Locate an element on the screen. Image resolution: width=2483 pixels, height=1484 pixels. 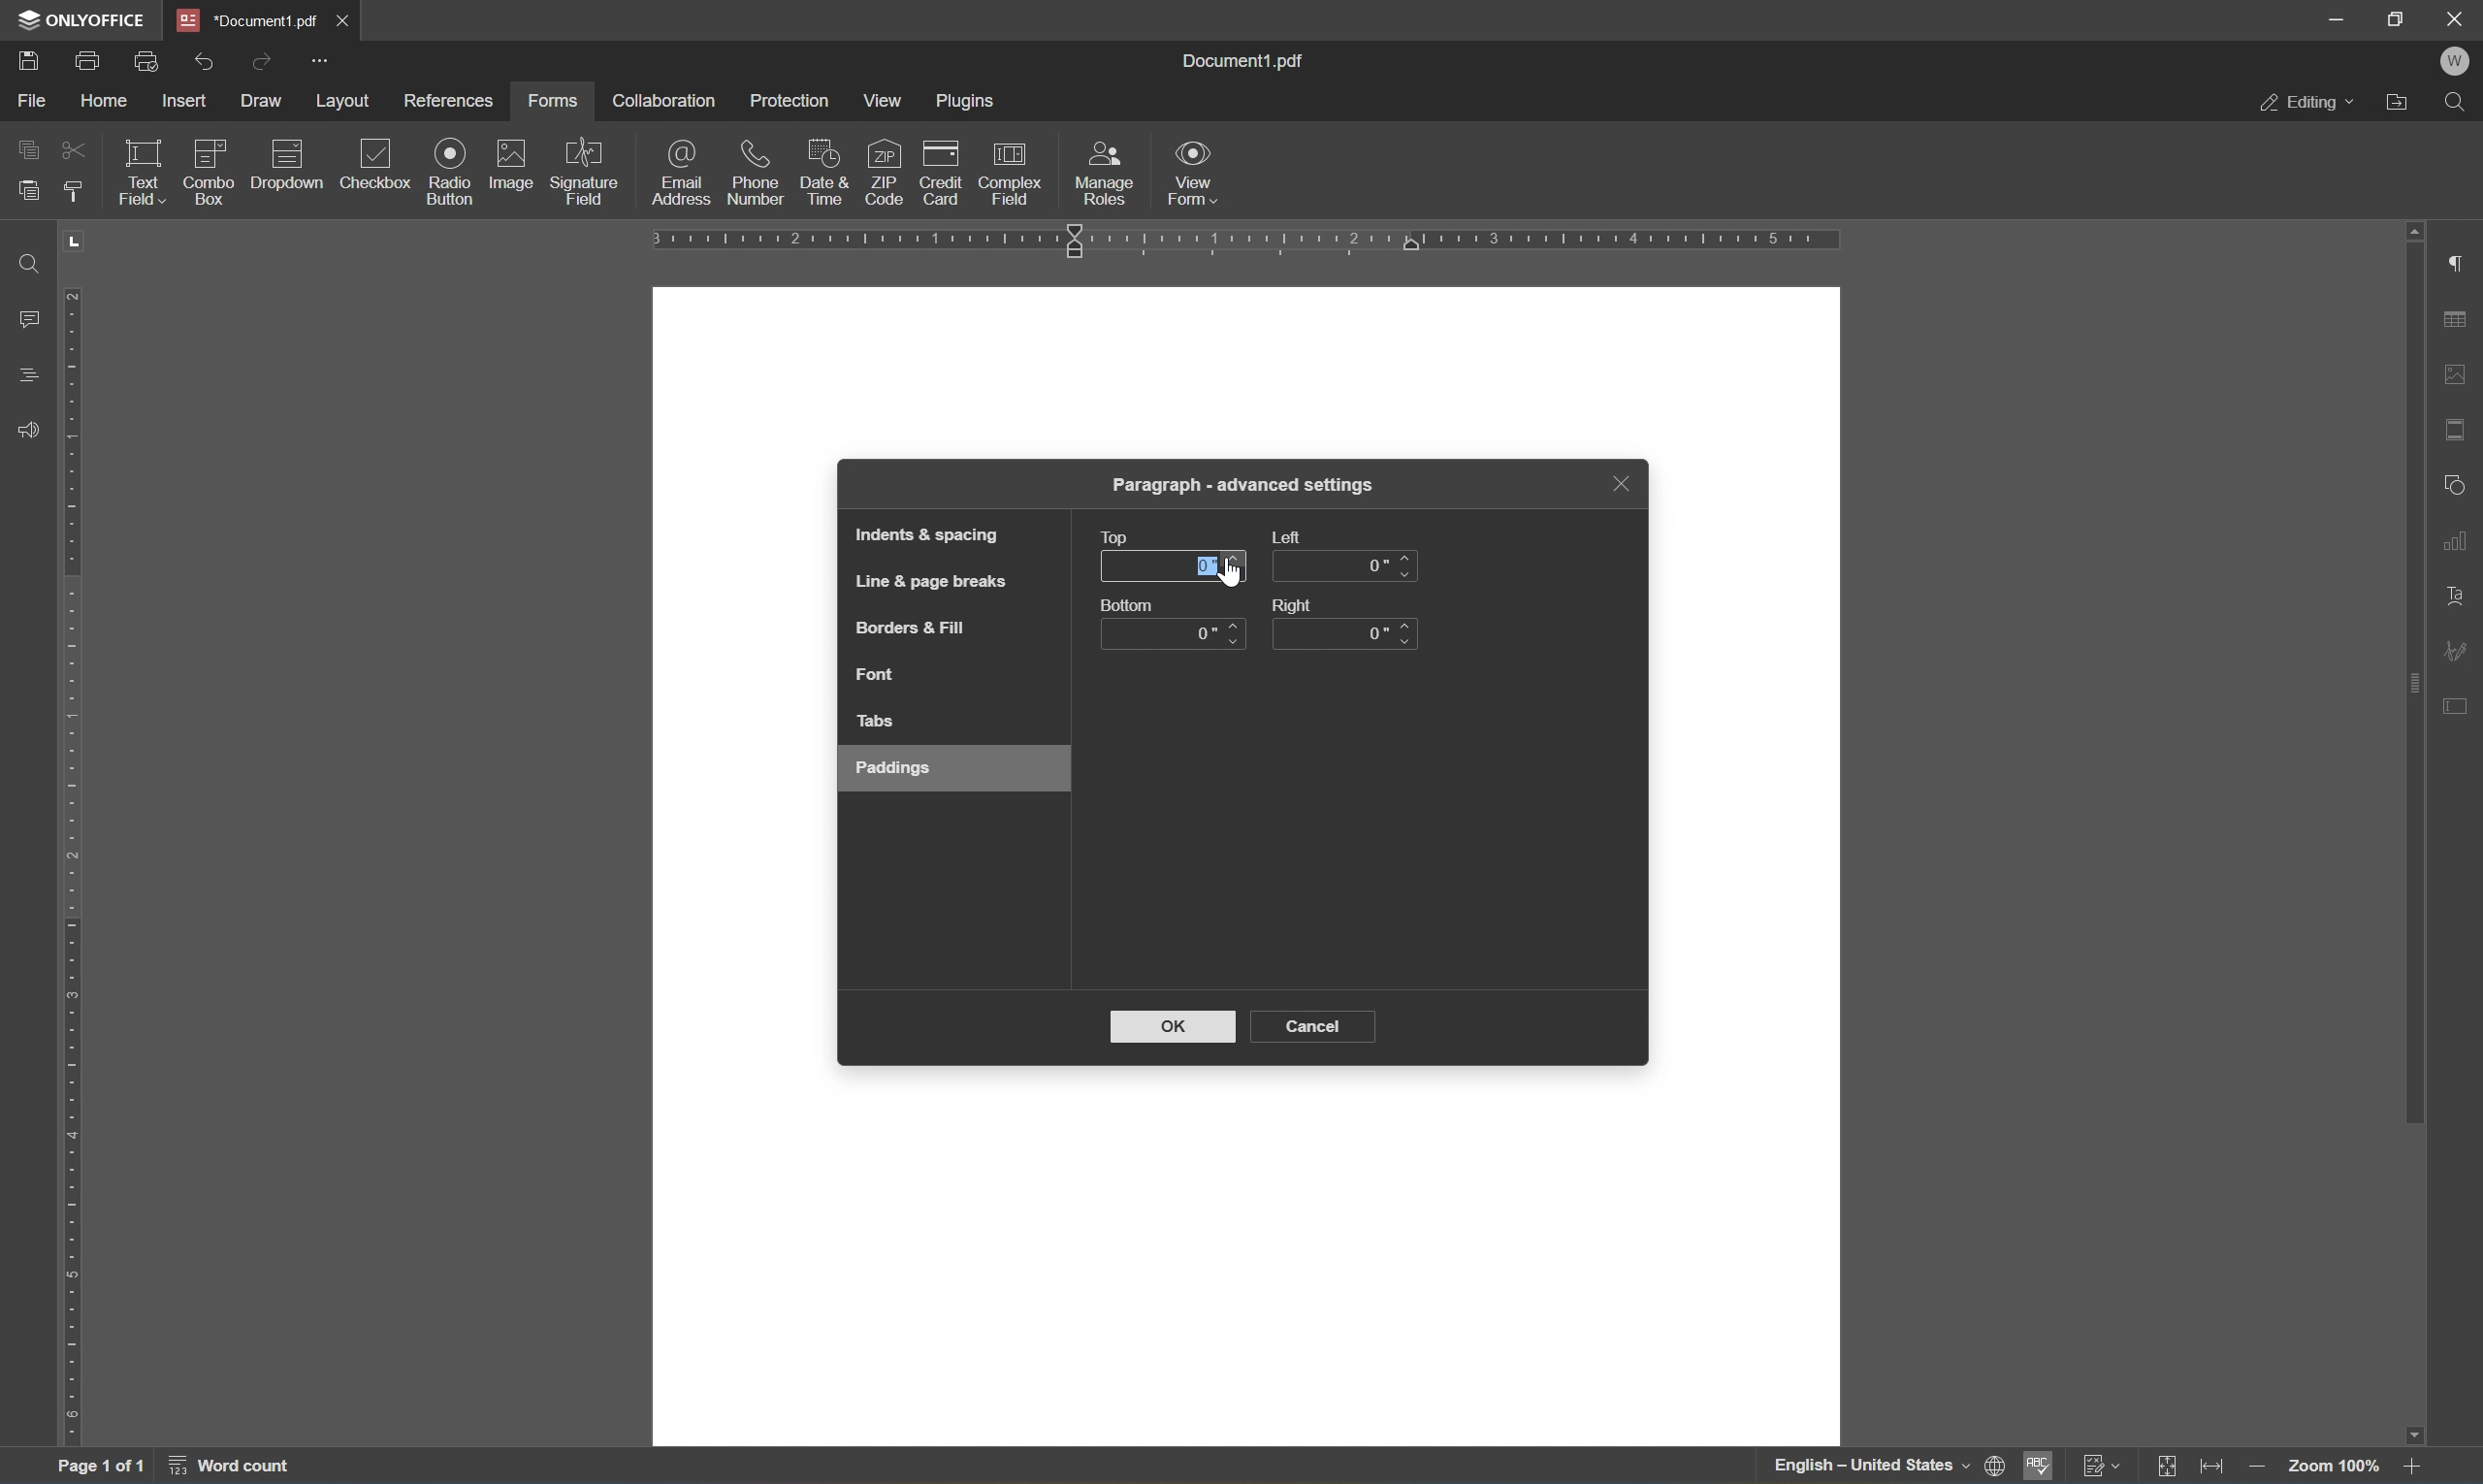
close is located at coordinates (1620, 484).